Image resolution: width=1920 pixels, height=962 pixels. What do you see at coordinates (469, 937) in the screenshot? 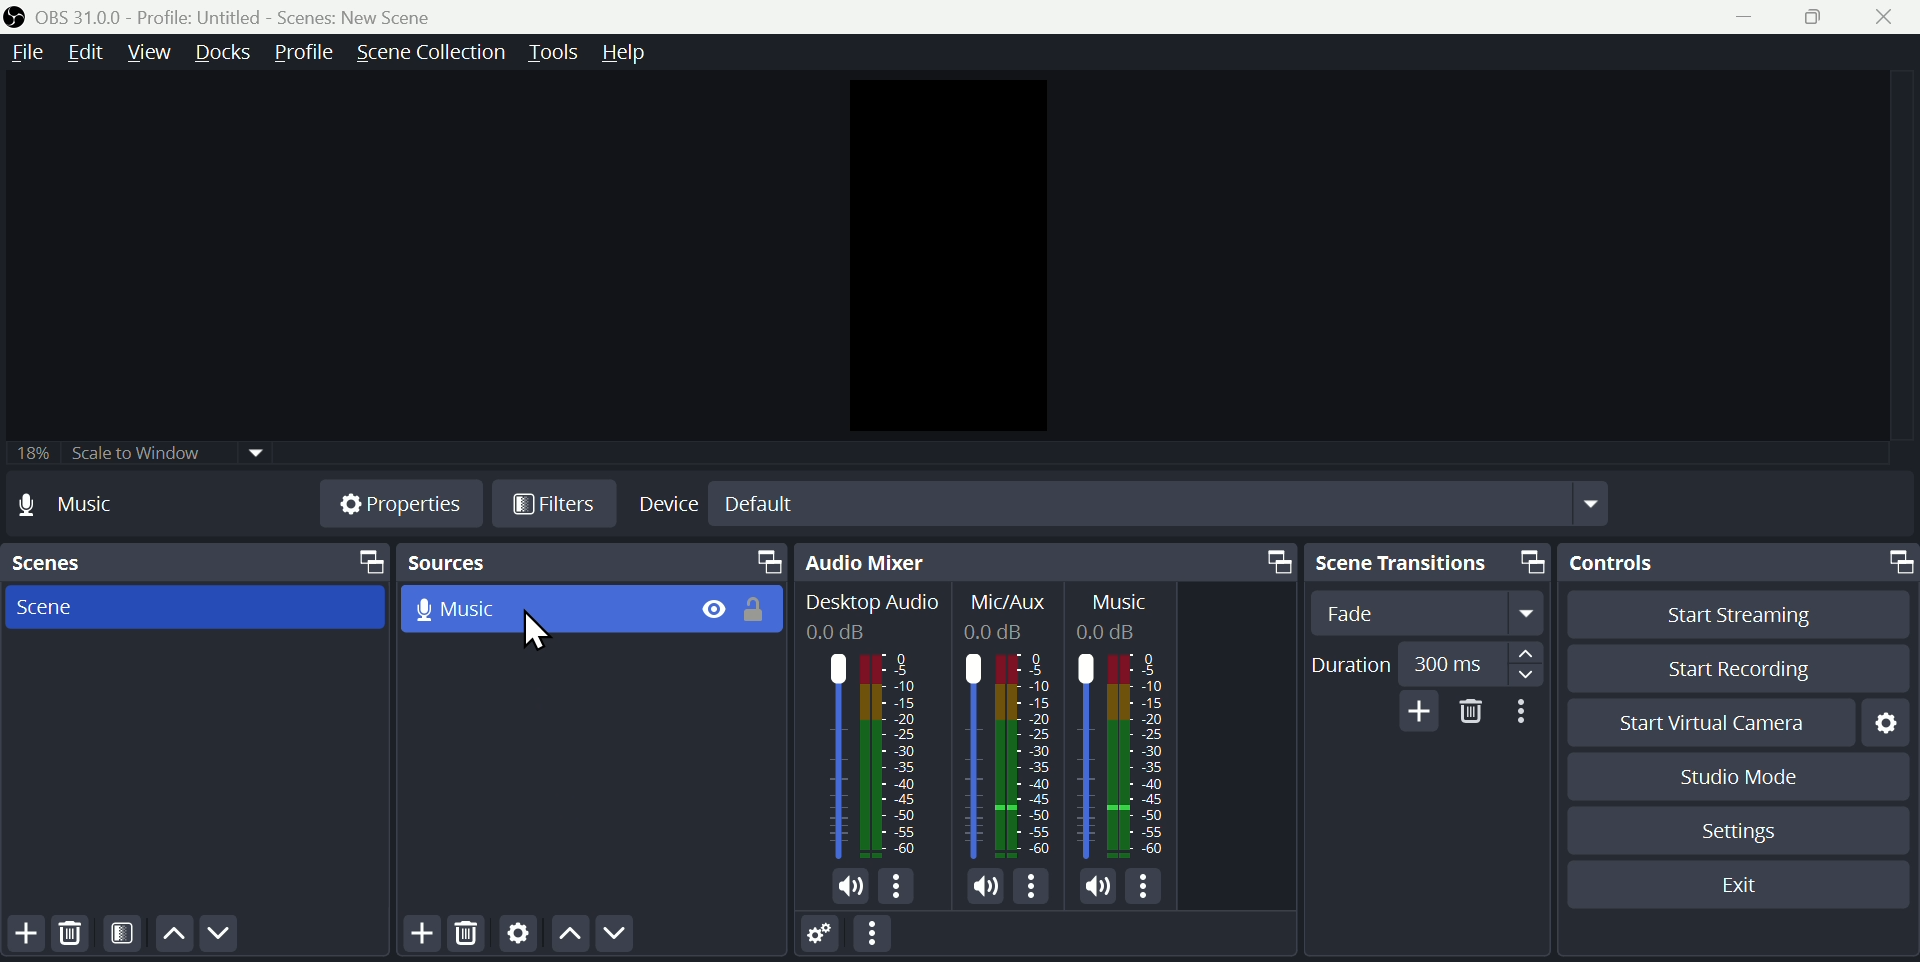
I see `Delete` at bounding box center [469, 937].